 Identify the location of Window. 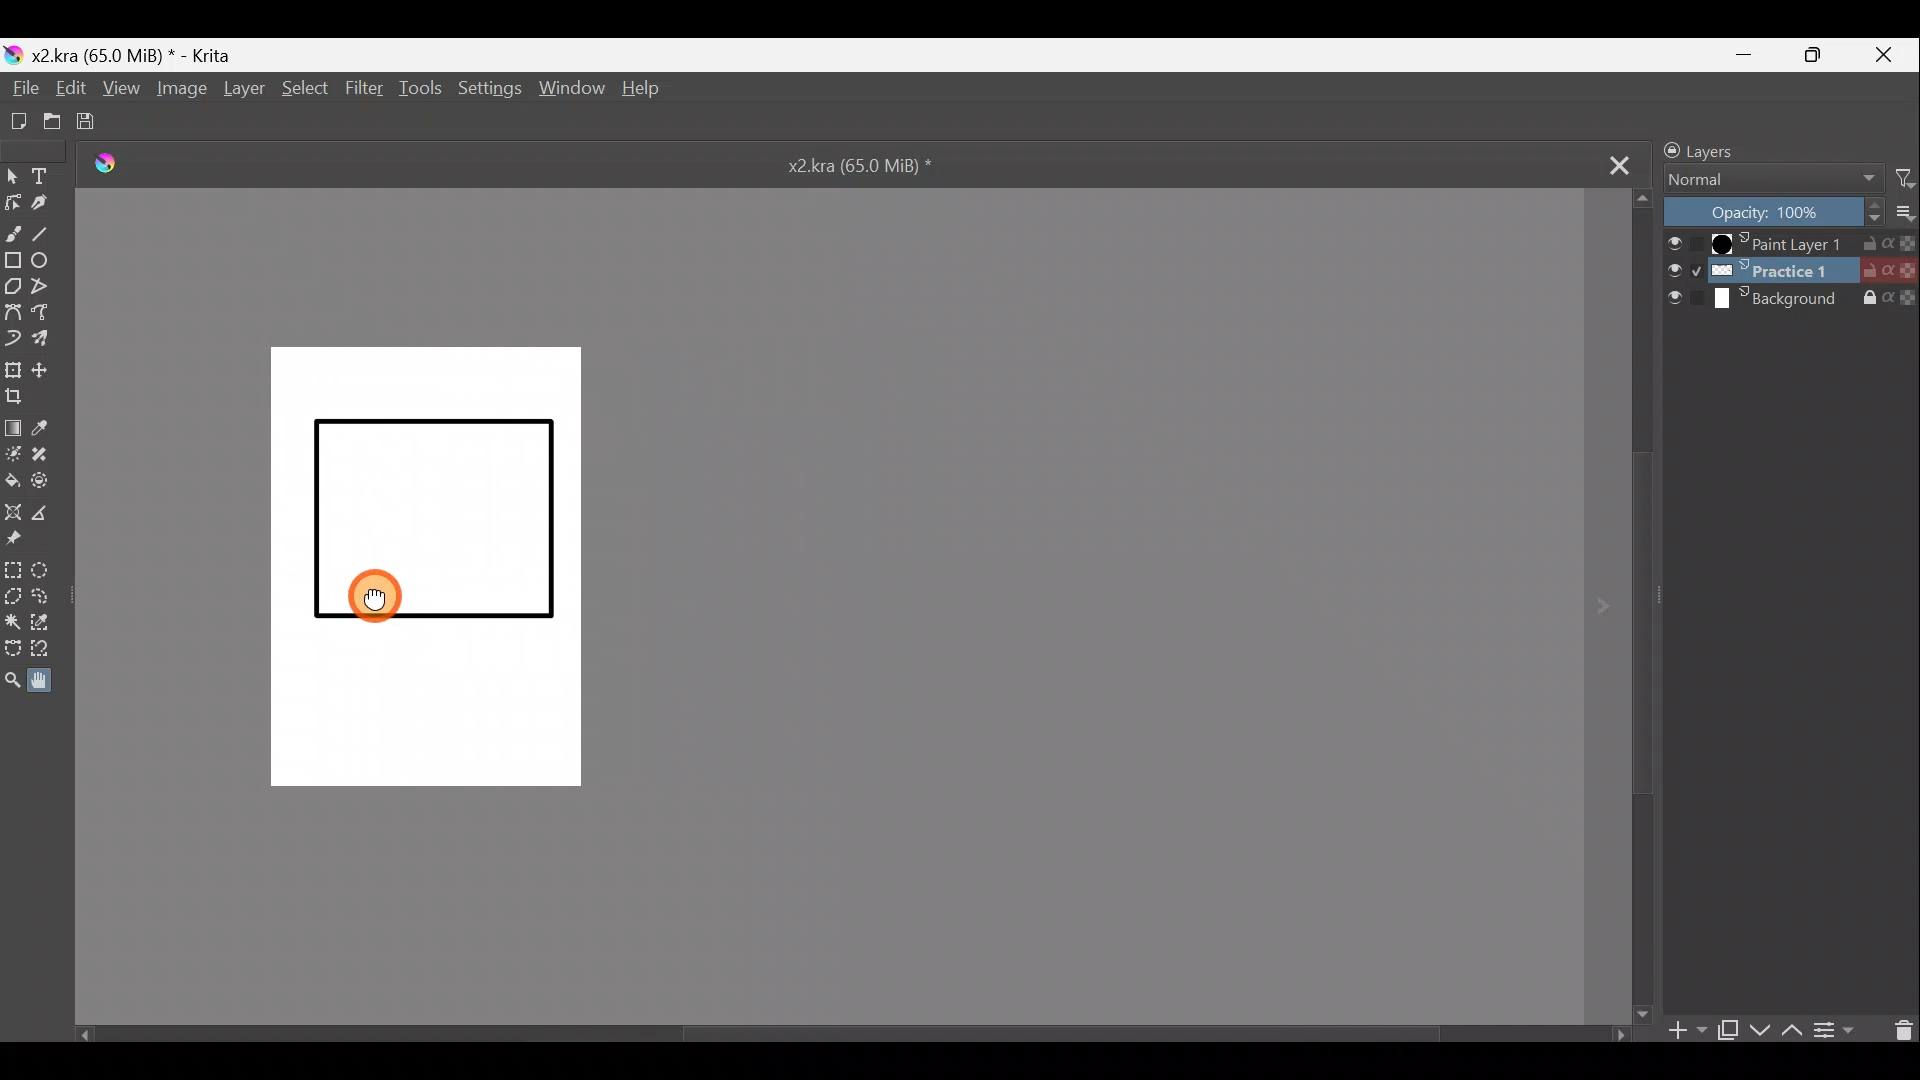
(569, 90).